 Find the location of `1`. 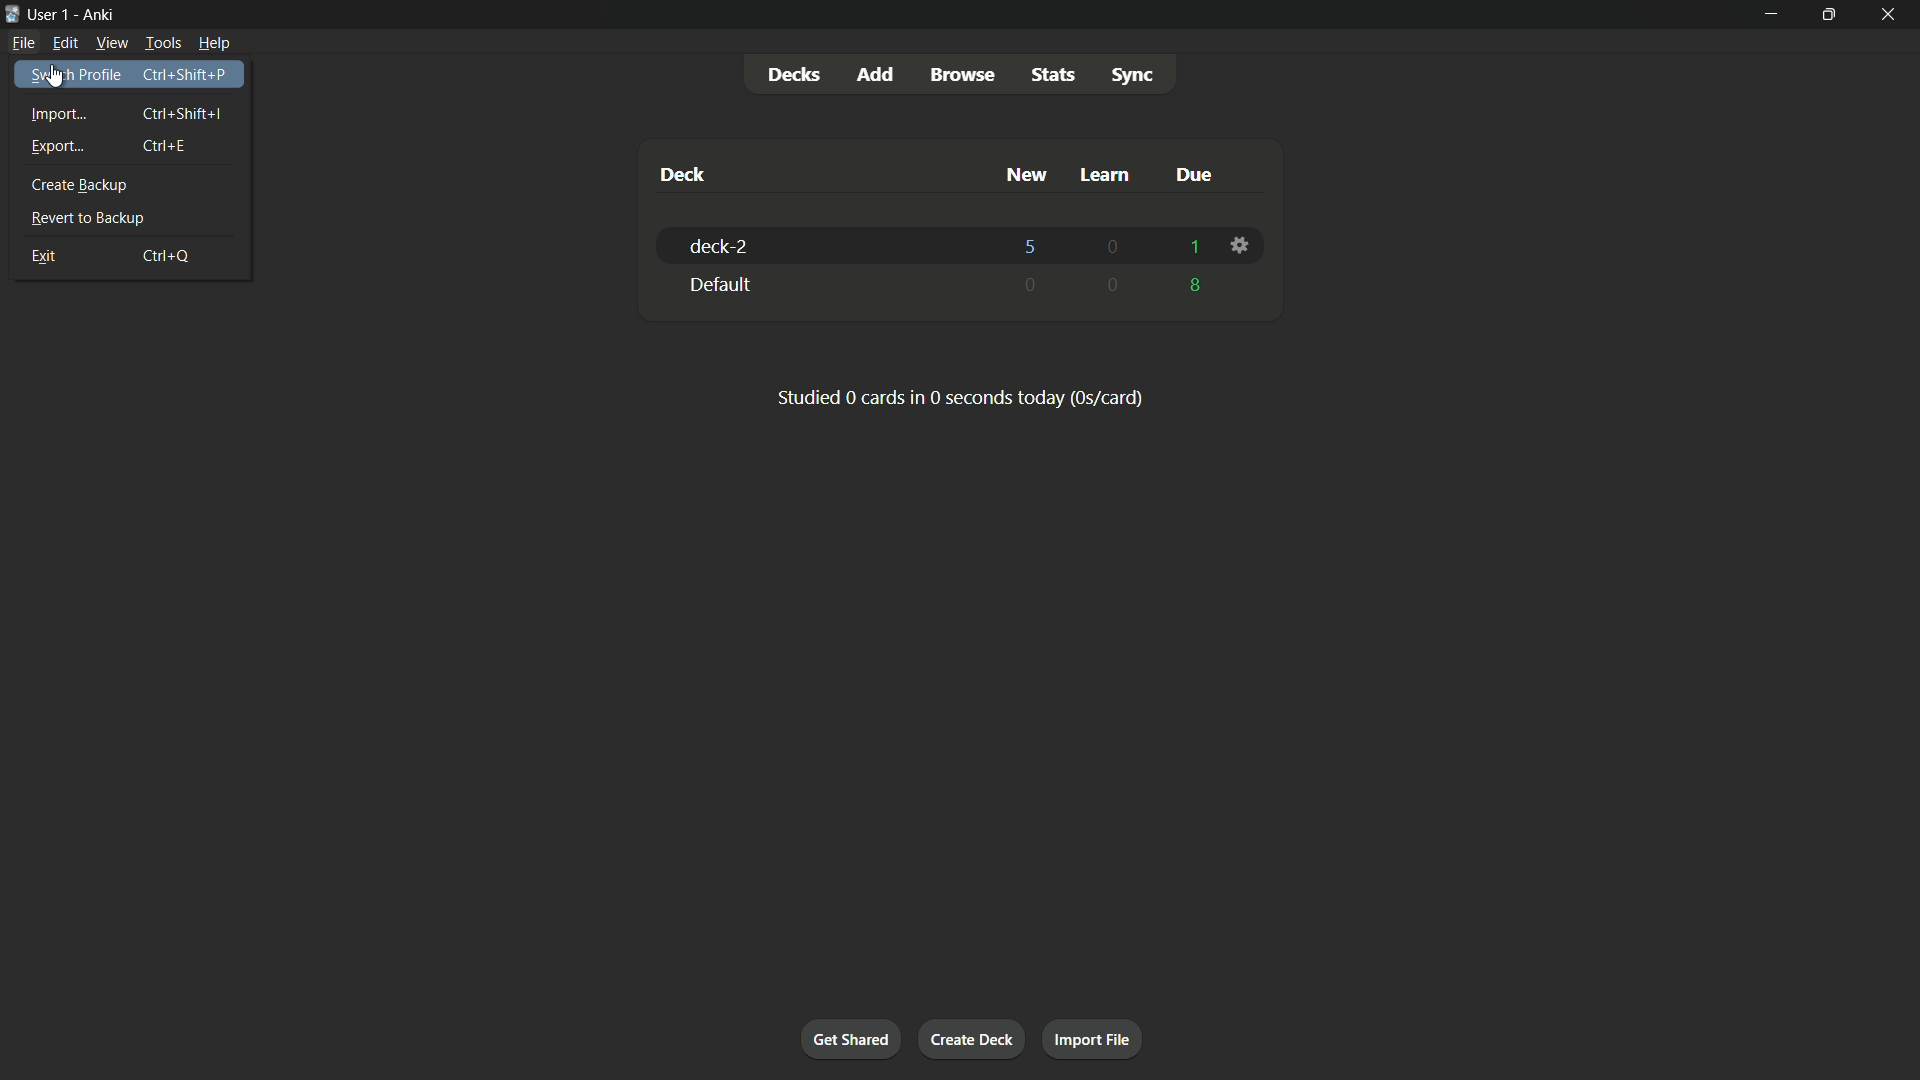

1 is located at coordinates (1191, 247).